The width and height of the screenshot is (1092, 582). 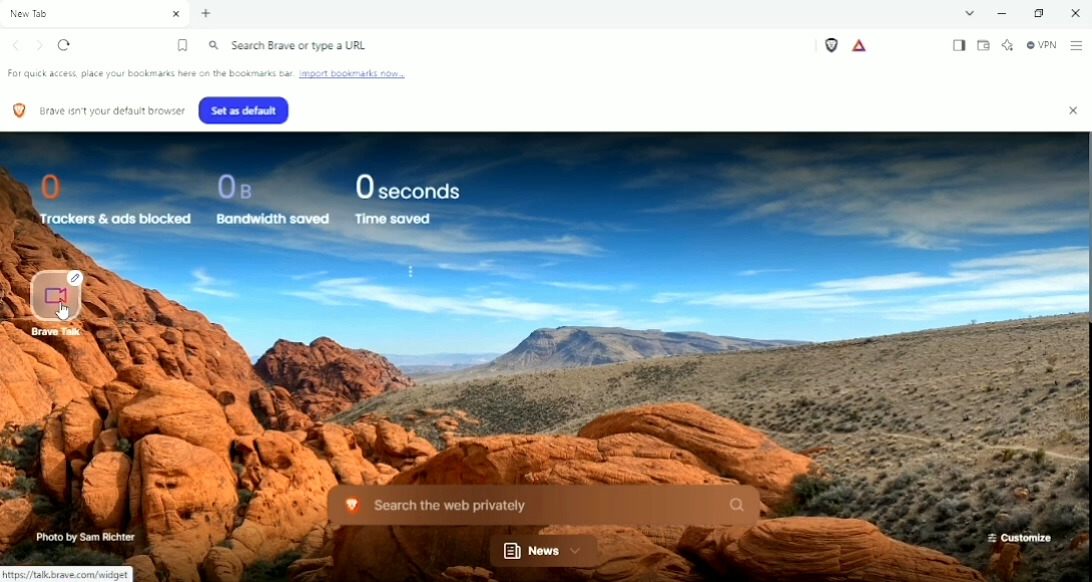 What do you see at coordinates (113, 197) in the screenshot?
I see `0 Trackers & ads blocked` at bounding box center [113, 197].